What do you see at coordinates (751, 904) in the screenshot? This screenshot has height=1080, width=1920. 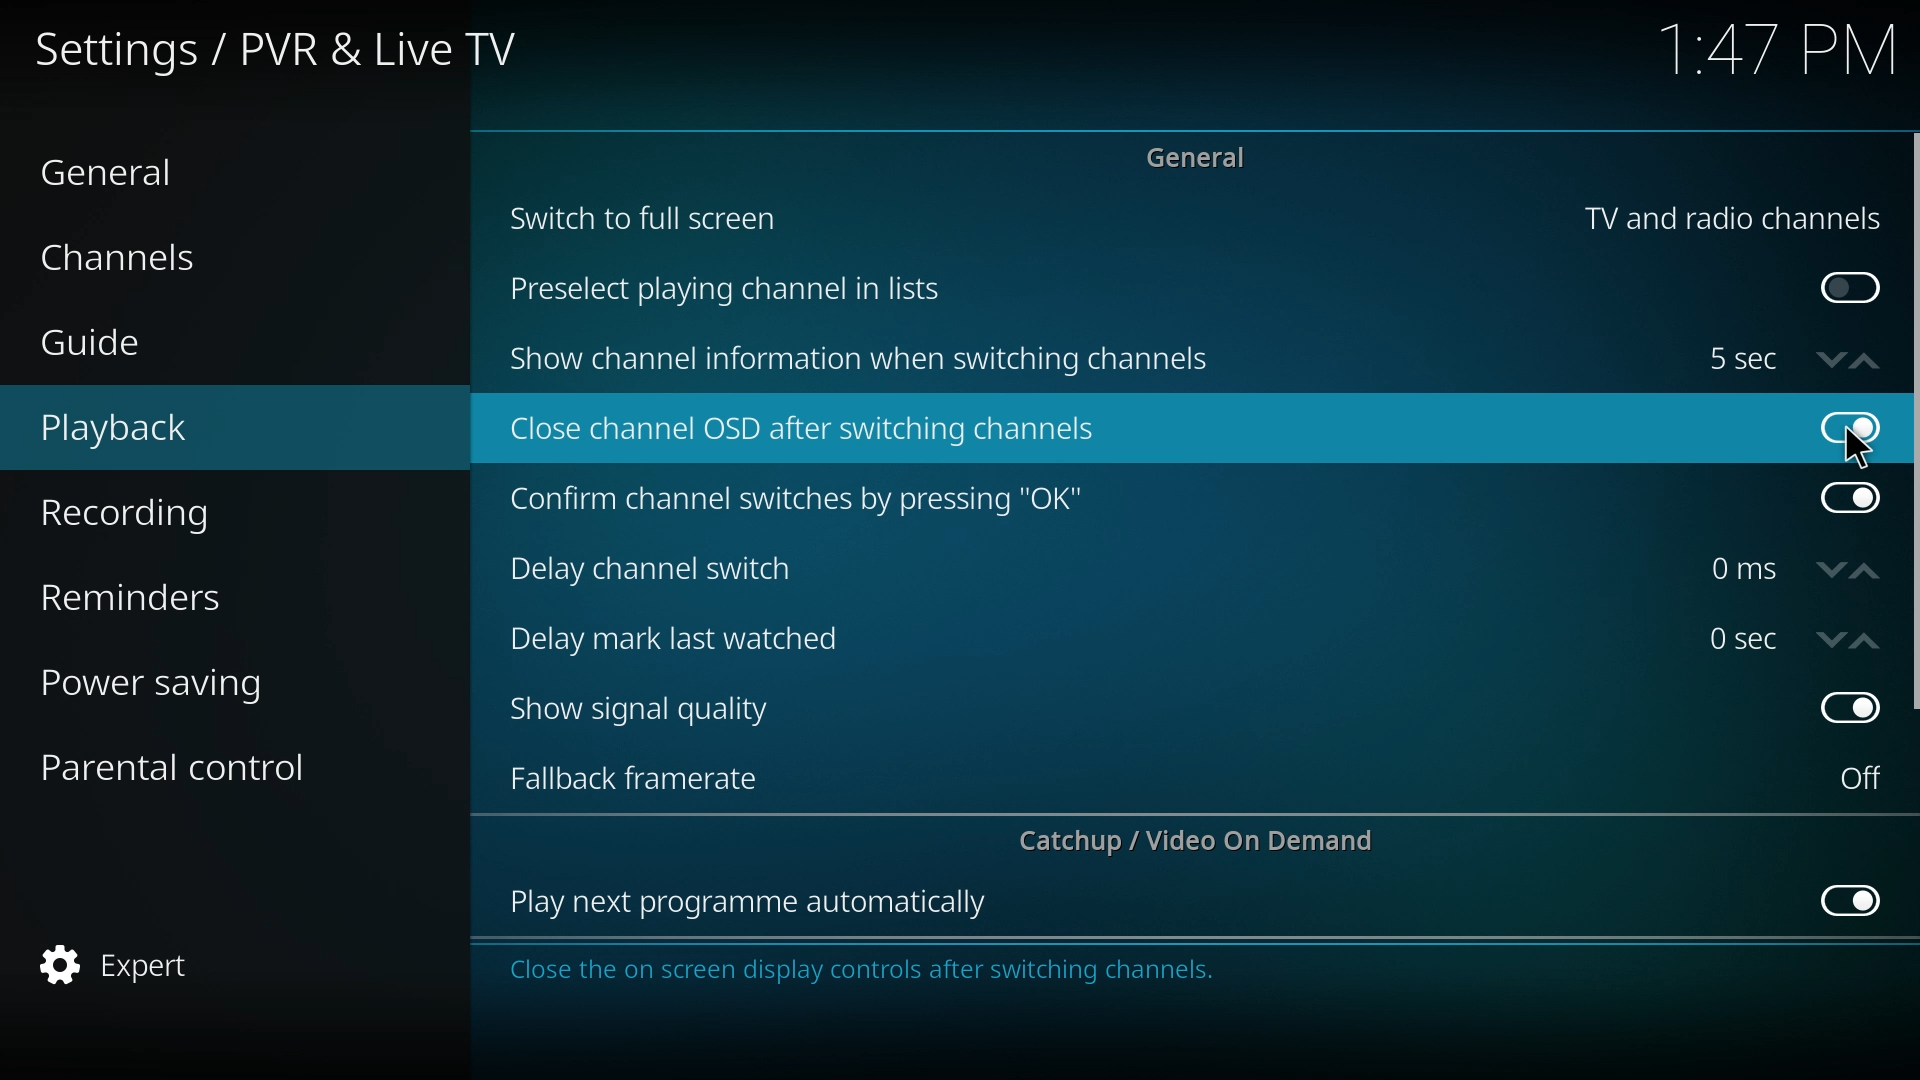 I see `play next program automatically` at bounding box center [751, 904].